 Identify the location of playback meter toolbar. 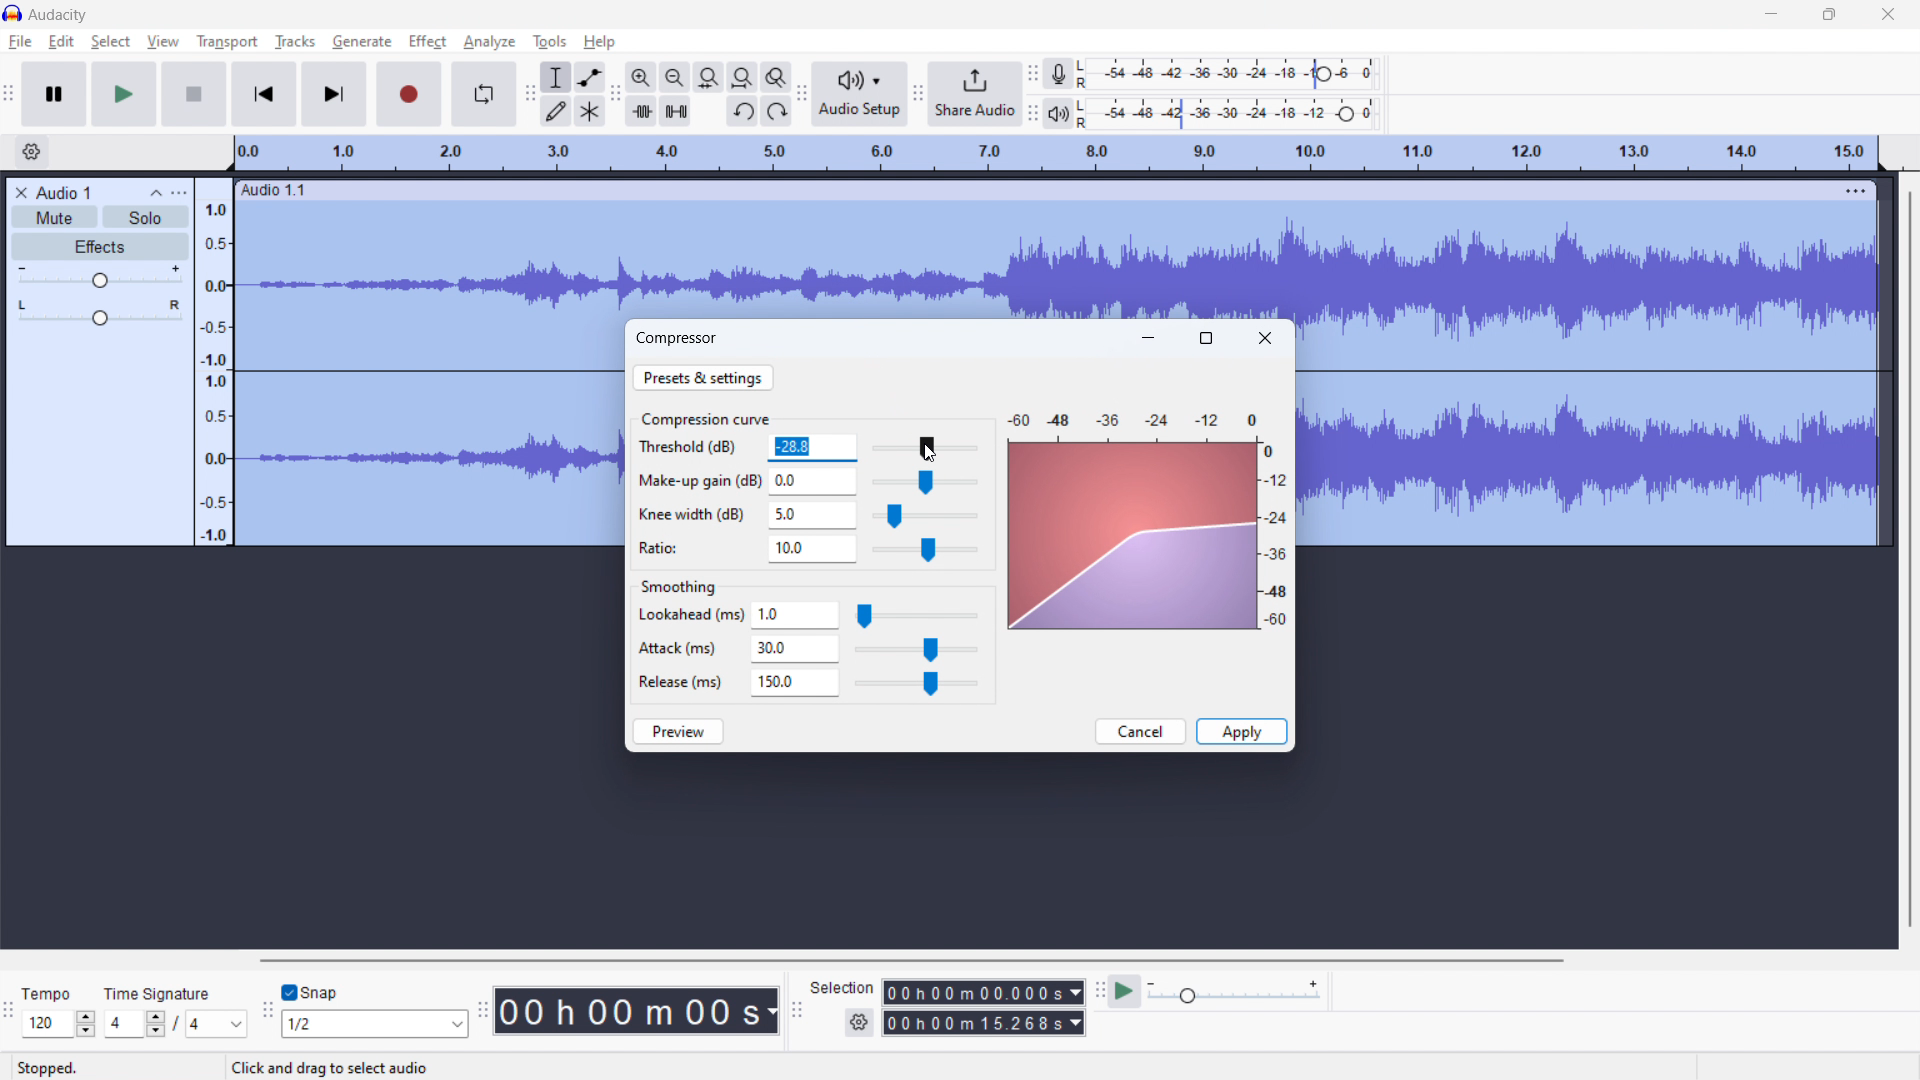
(1033, 115).